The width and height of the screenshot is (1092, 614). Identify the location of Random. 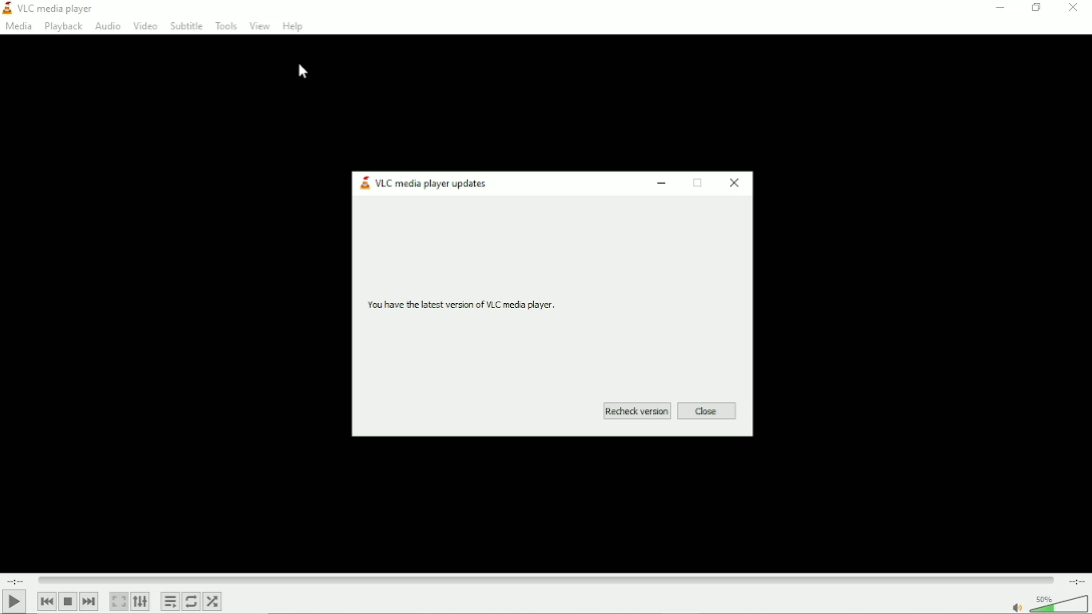
(211, 602).